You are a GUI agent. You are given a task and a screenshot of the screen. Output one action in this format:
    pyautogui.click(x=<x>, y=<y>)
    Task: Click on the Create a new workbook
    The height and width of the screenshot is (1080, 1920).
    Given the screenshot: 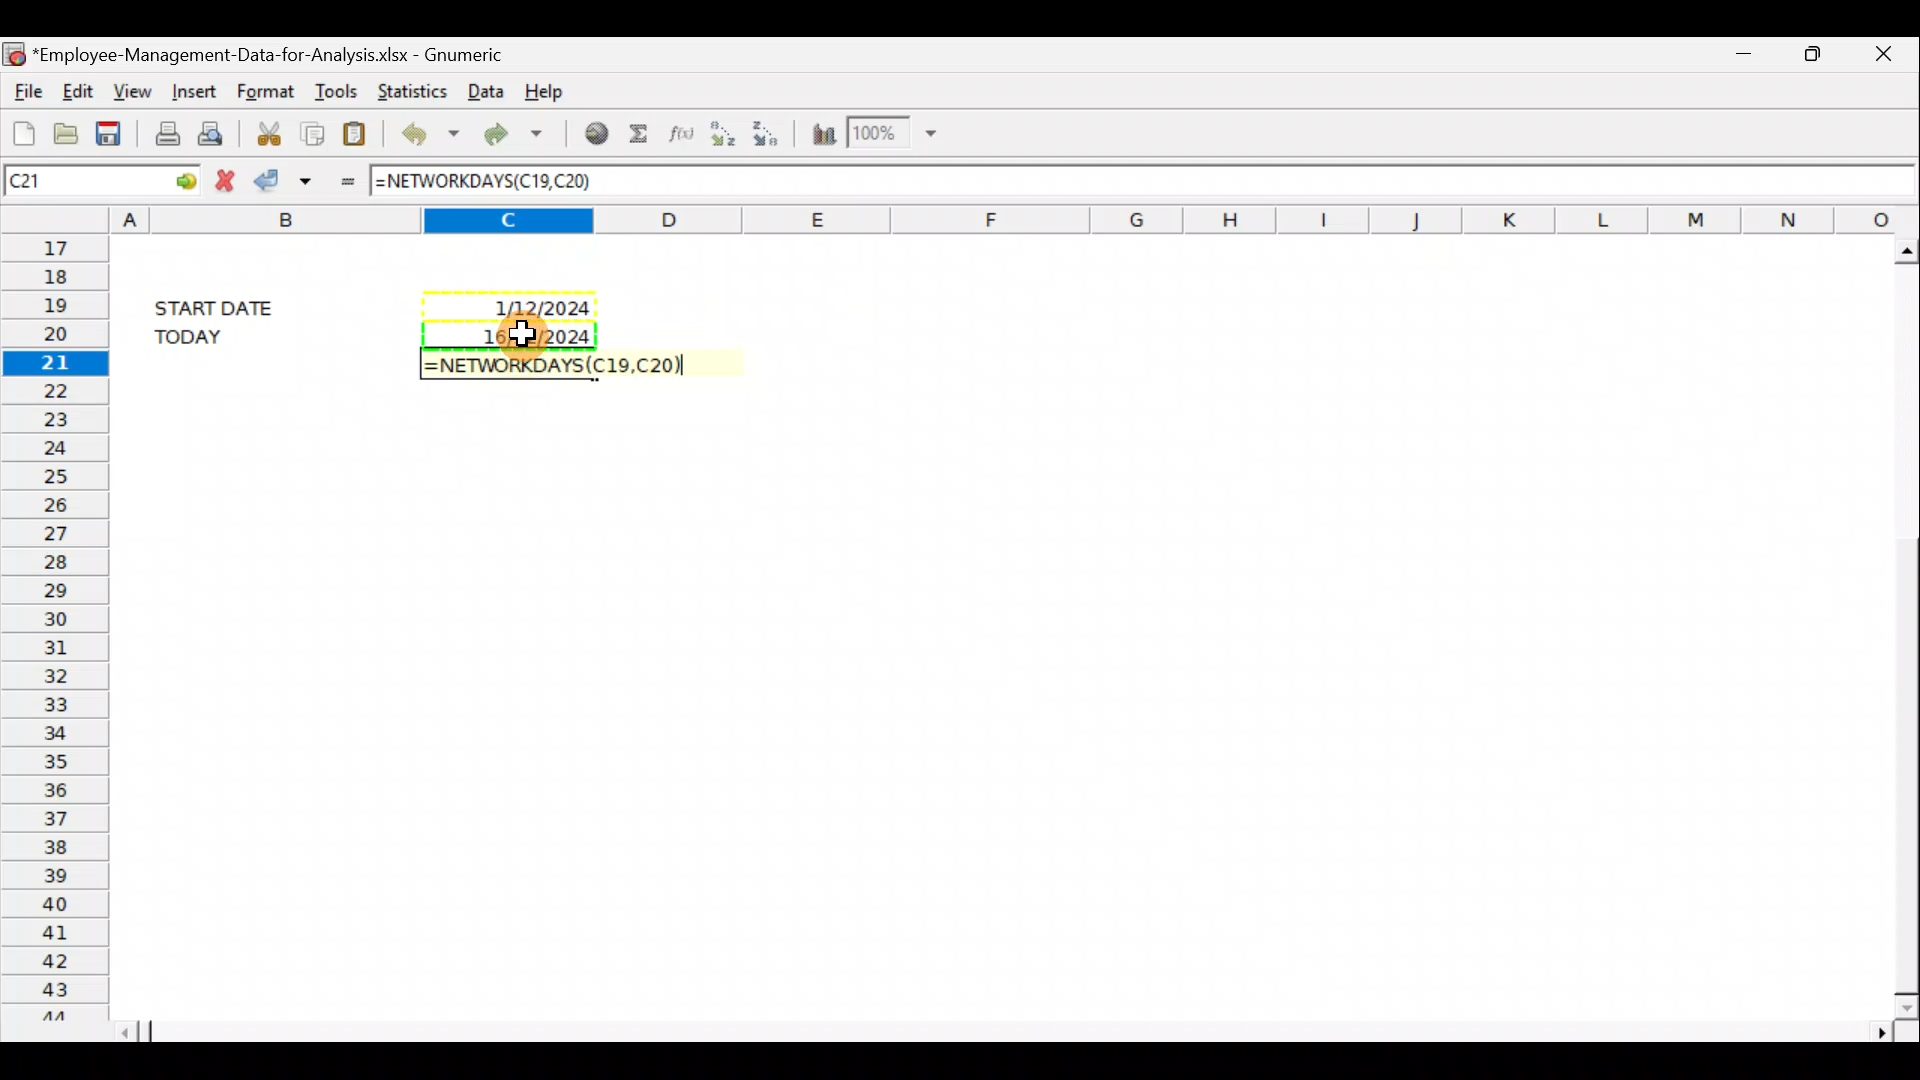 What is the action you would take?
    pyautogui.click(x=20, y=128)
    